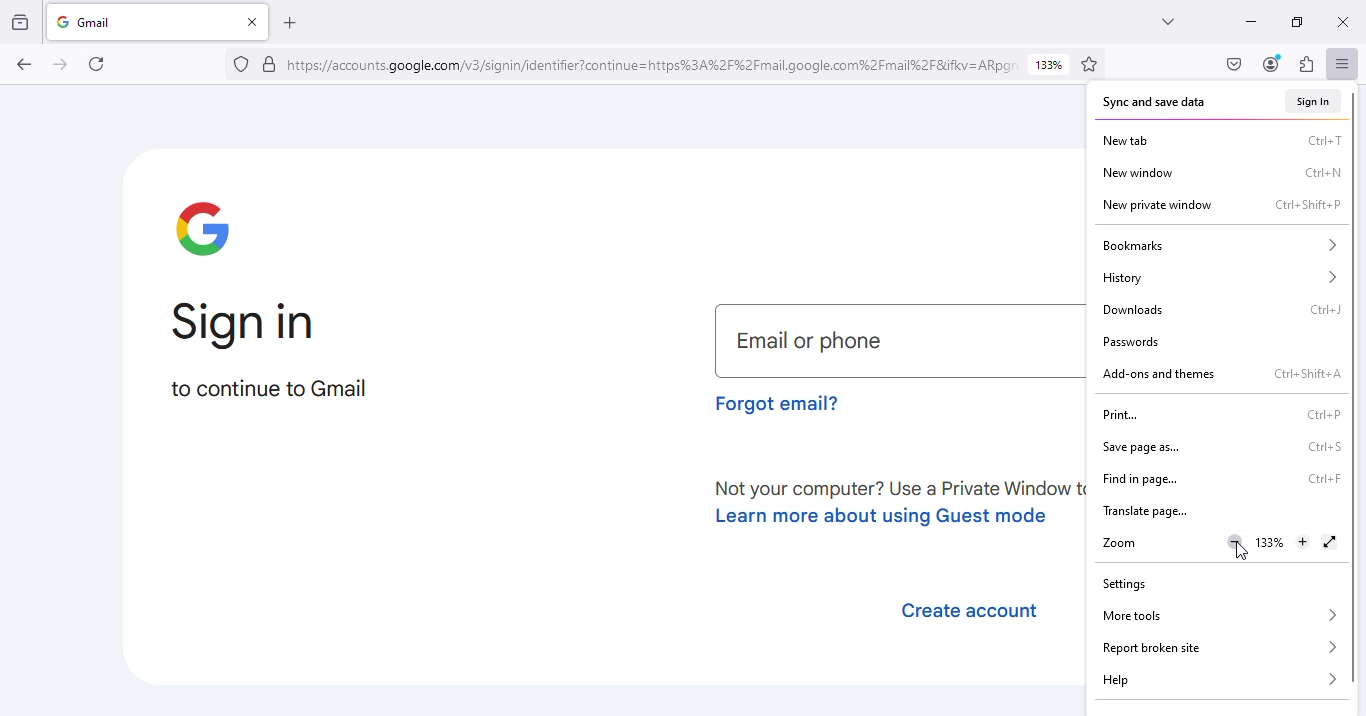 Image resolution: width=1366 pixels, height=716 pixels. Describe the element at coordinates (1298, 22) in the screenshot. I see `maximize` at that location.